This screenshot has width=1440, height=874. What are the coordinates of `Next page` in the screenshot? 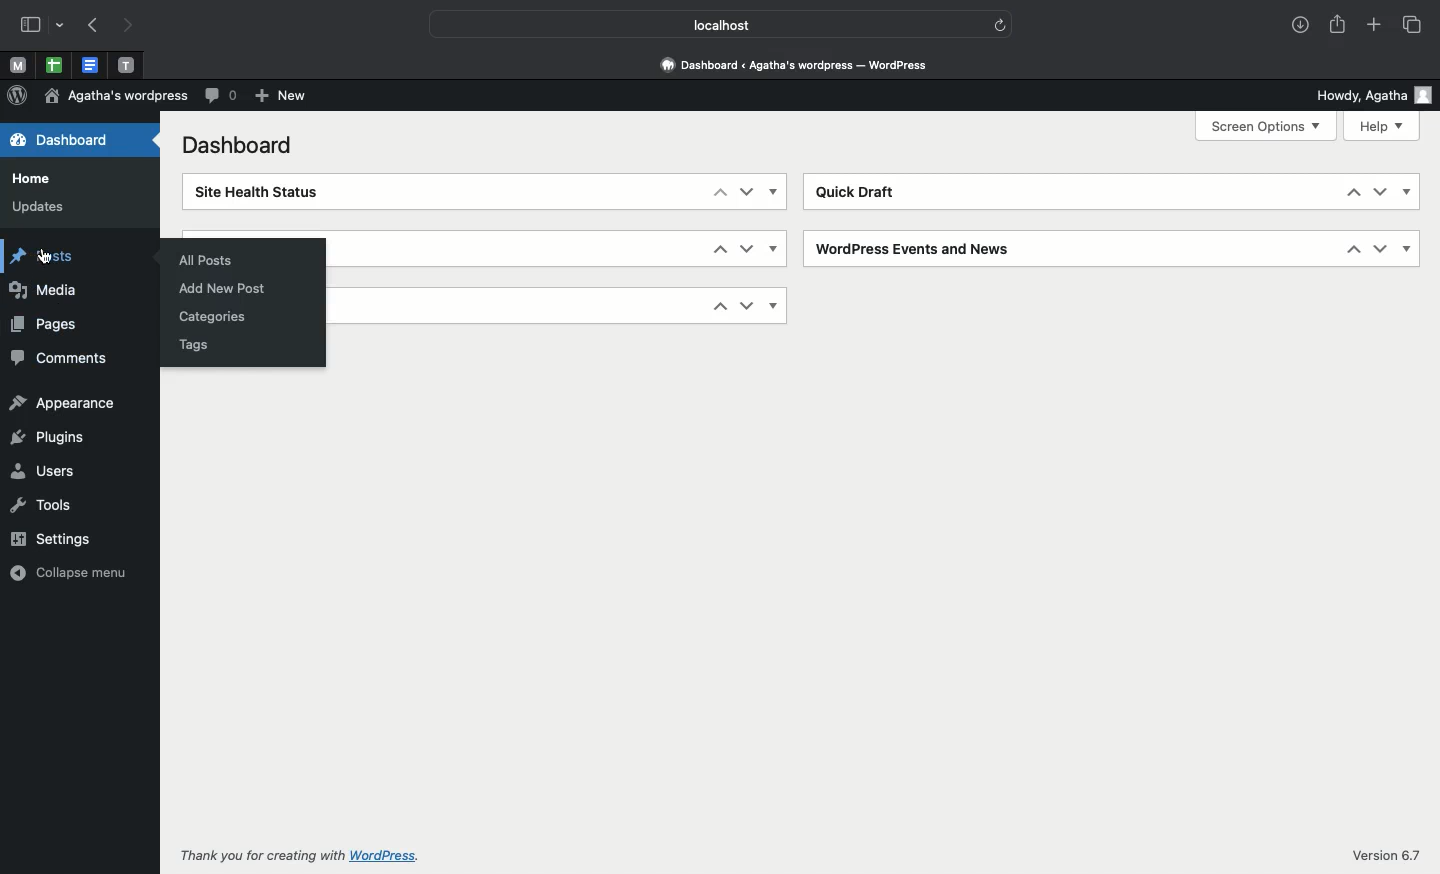 It's located at (133, 24).